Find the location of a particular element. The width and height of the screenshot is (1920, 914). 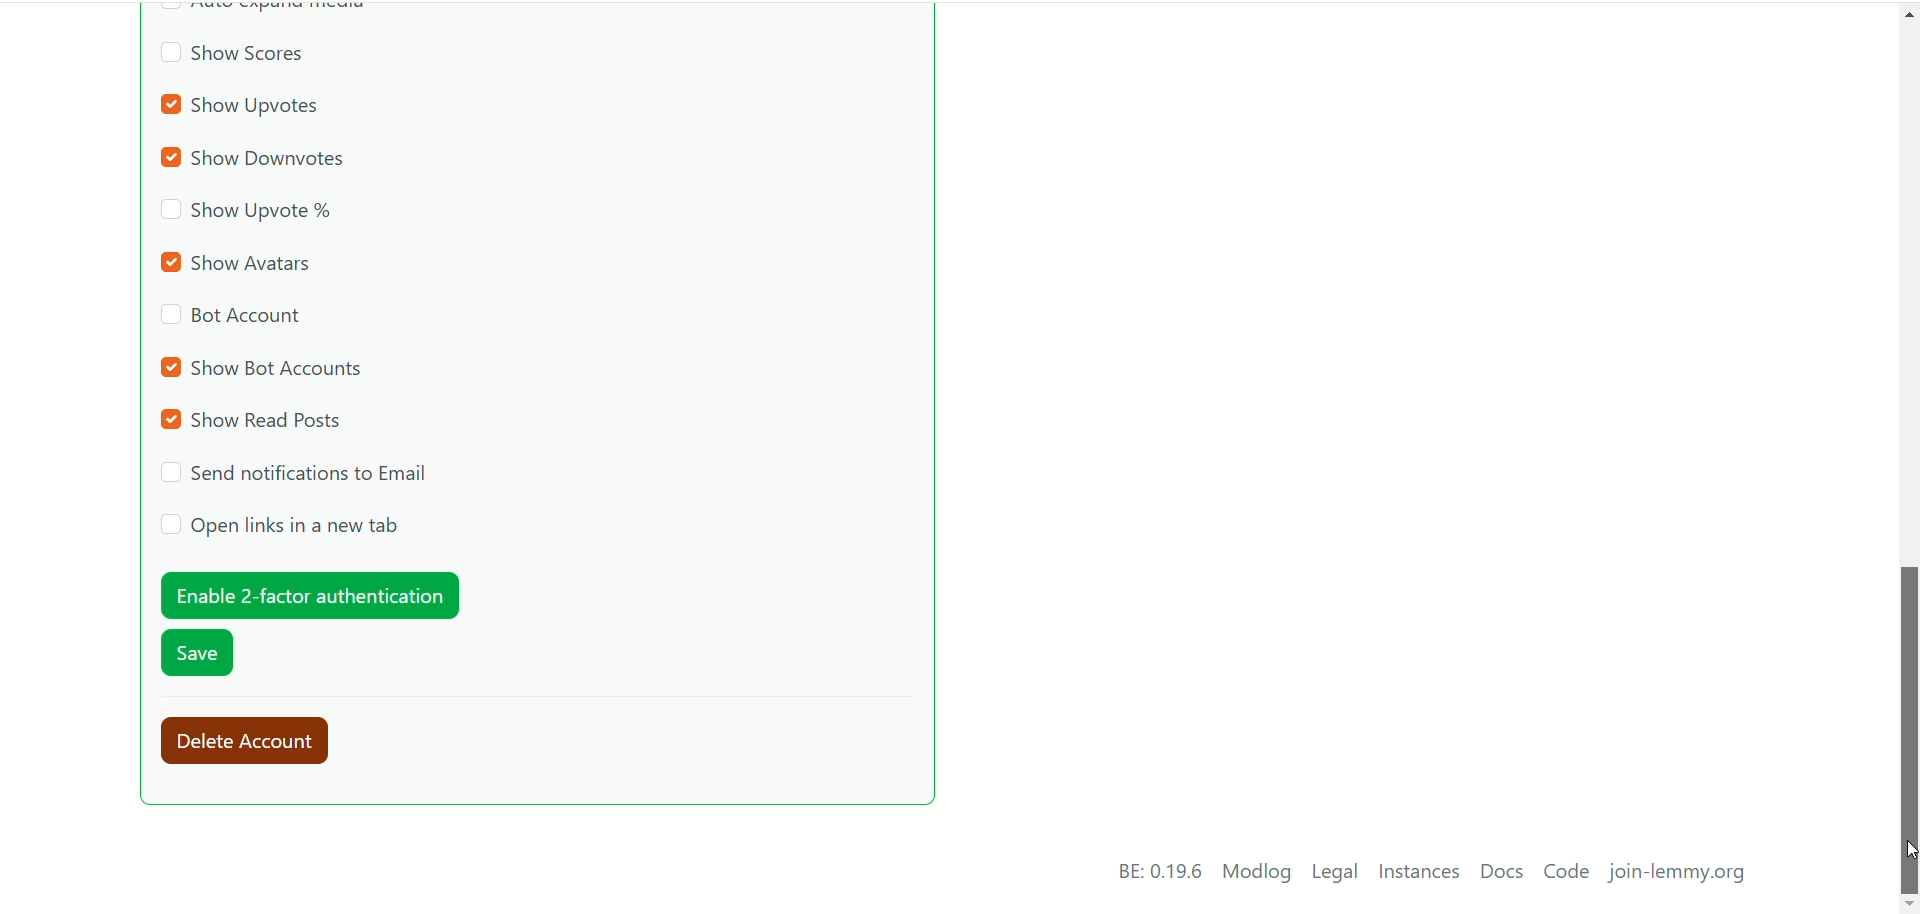

show upvotes is located at coordinates (244, 107).